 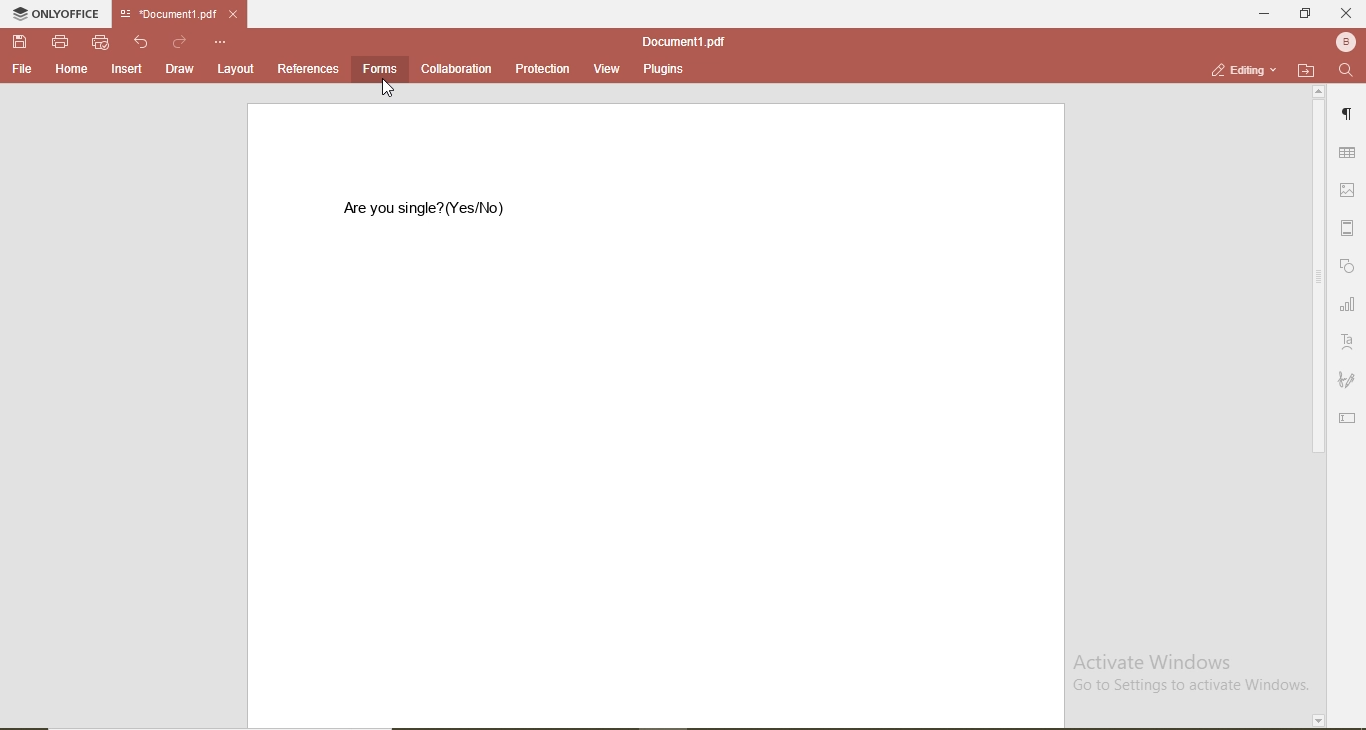 What do you see at coordinates (73, 70) in the screenshot?
I see `home` at bounding box center [73, 70].